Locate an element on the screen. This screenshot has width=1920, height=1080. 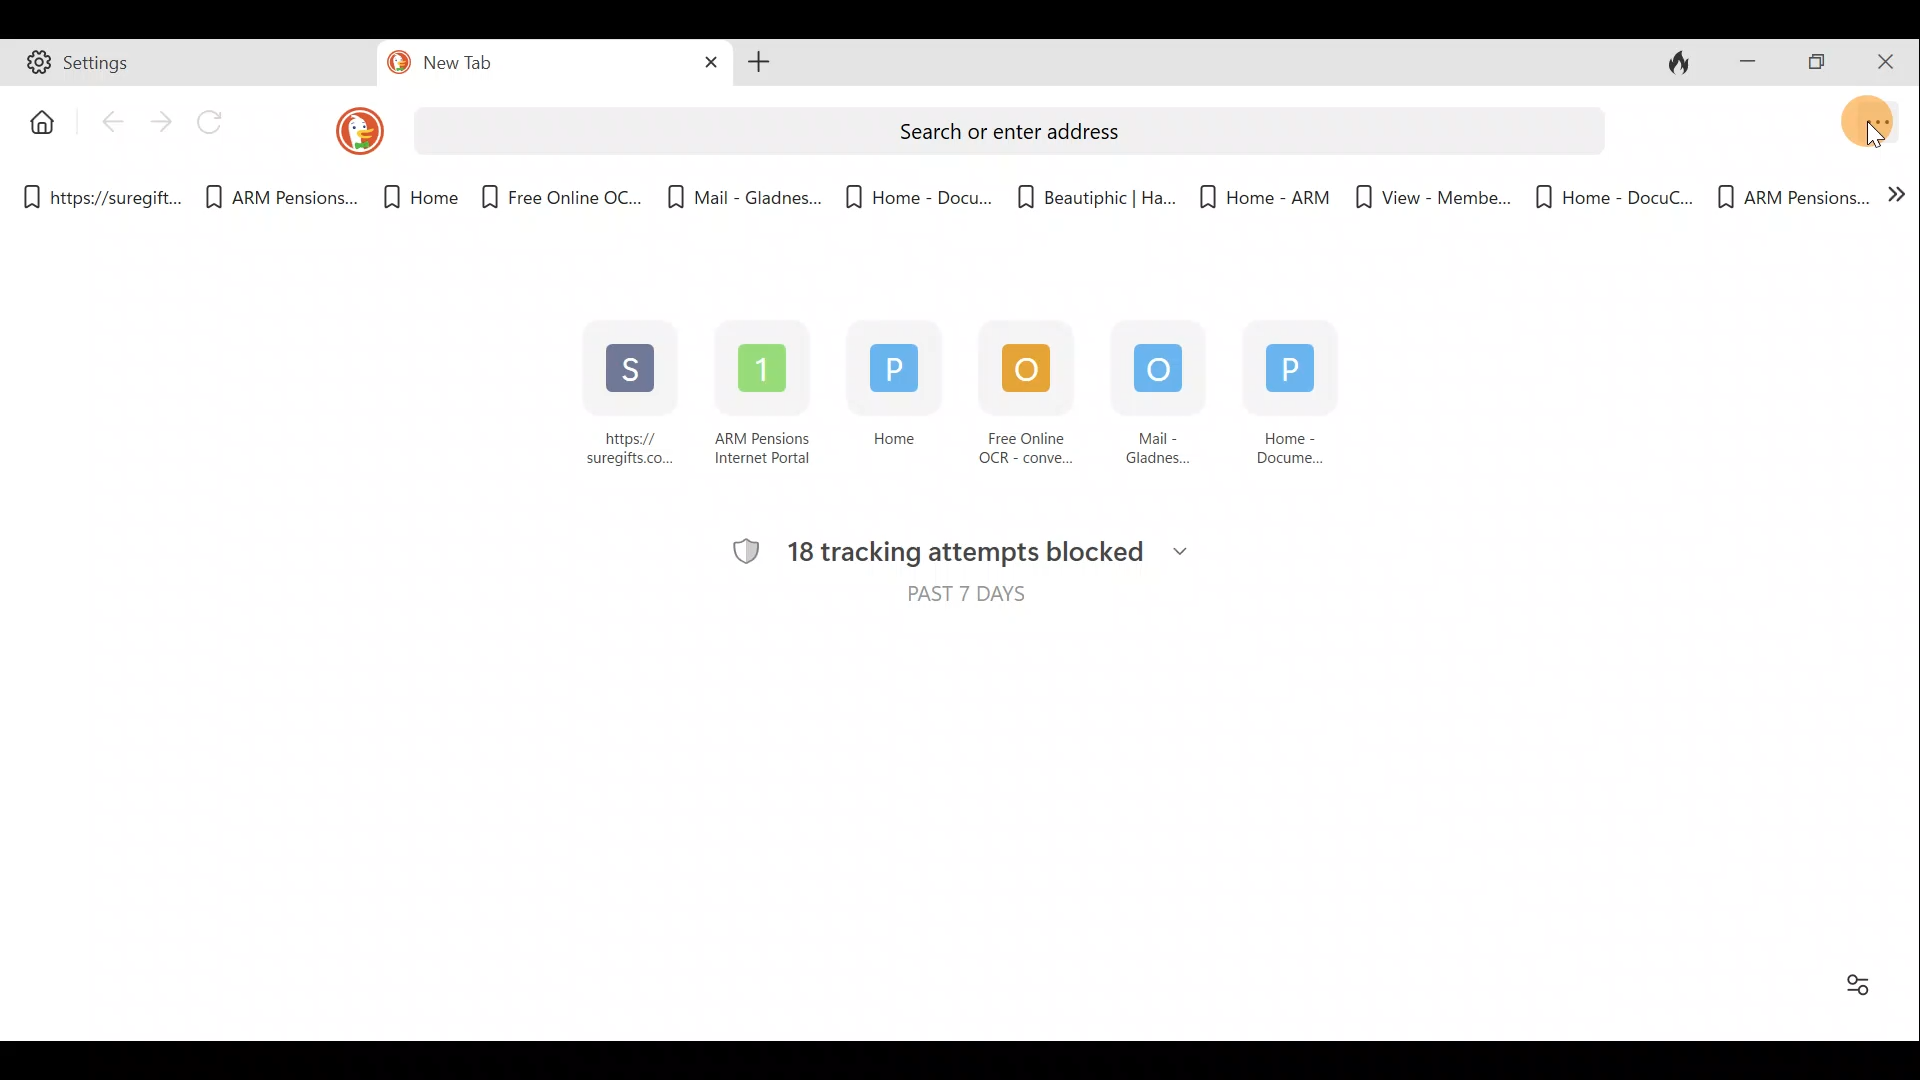
Forward is located at coordinates (161, 121).